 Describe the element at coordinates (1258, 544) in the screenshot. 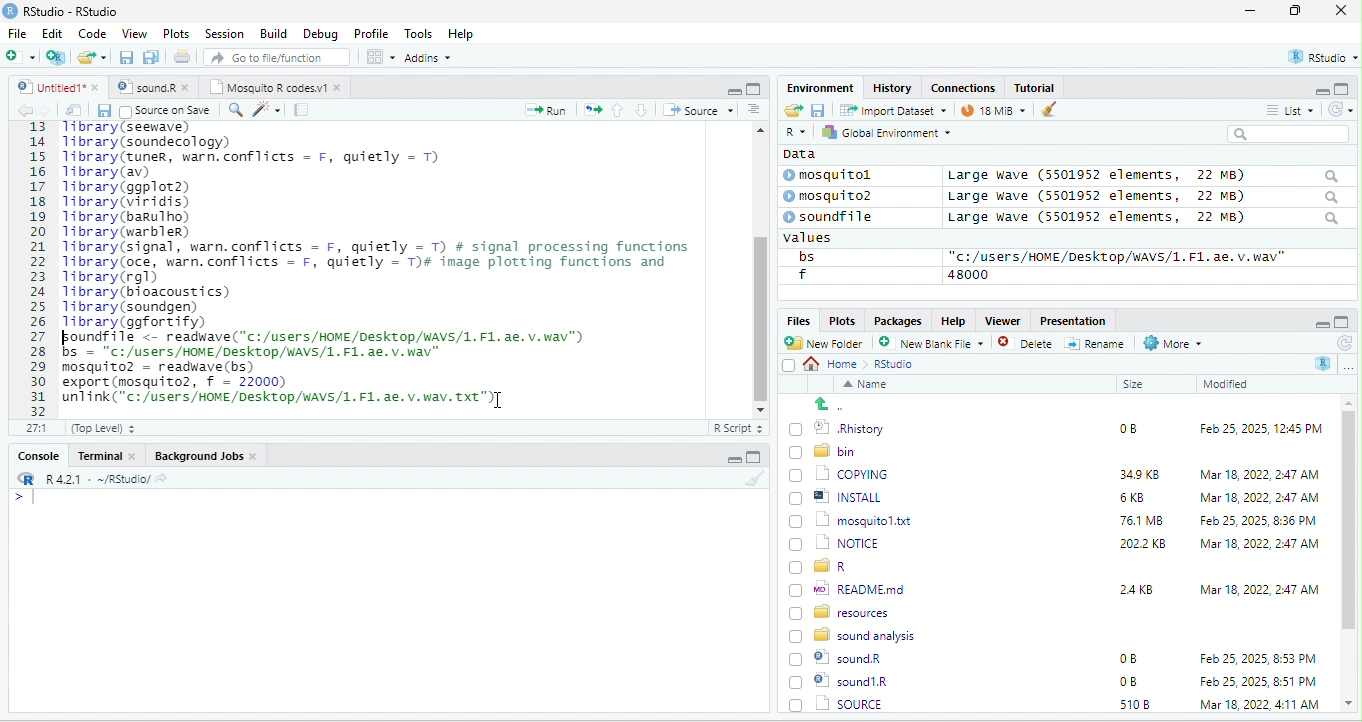

I see `‘Mar 18, 2022, 2:47 AM` at that location.